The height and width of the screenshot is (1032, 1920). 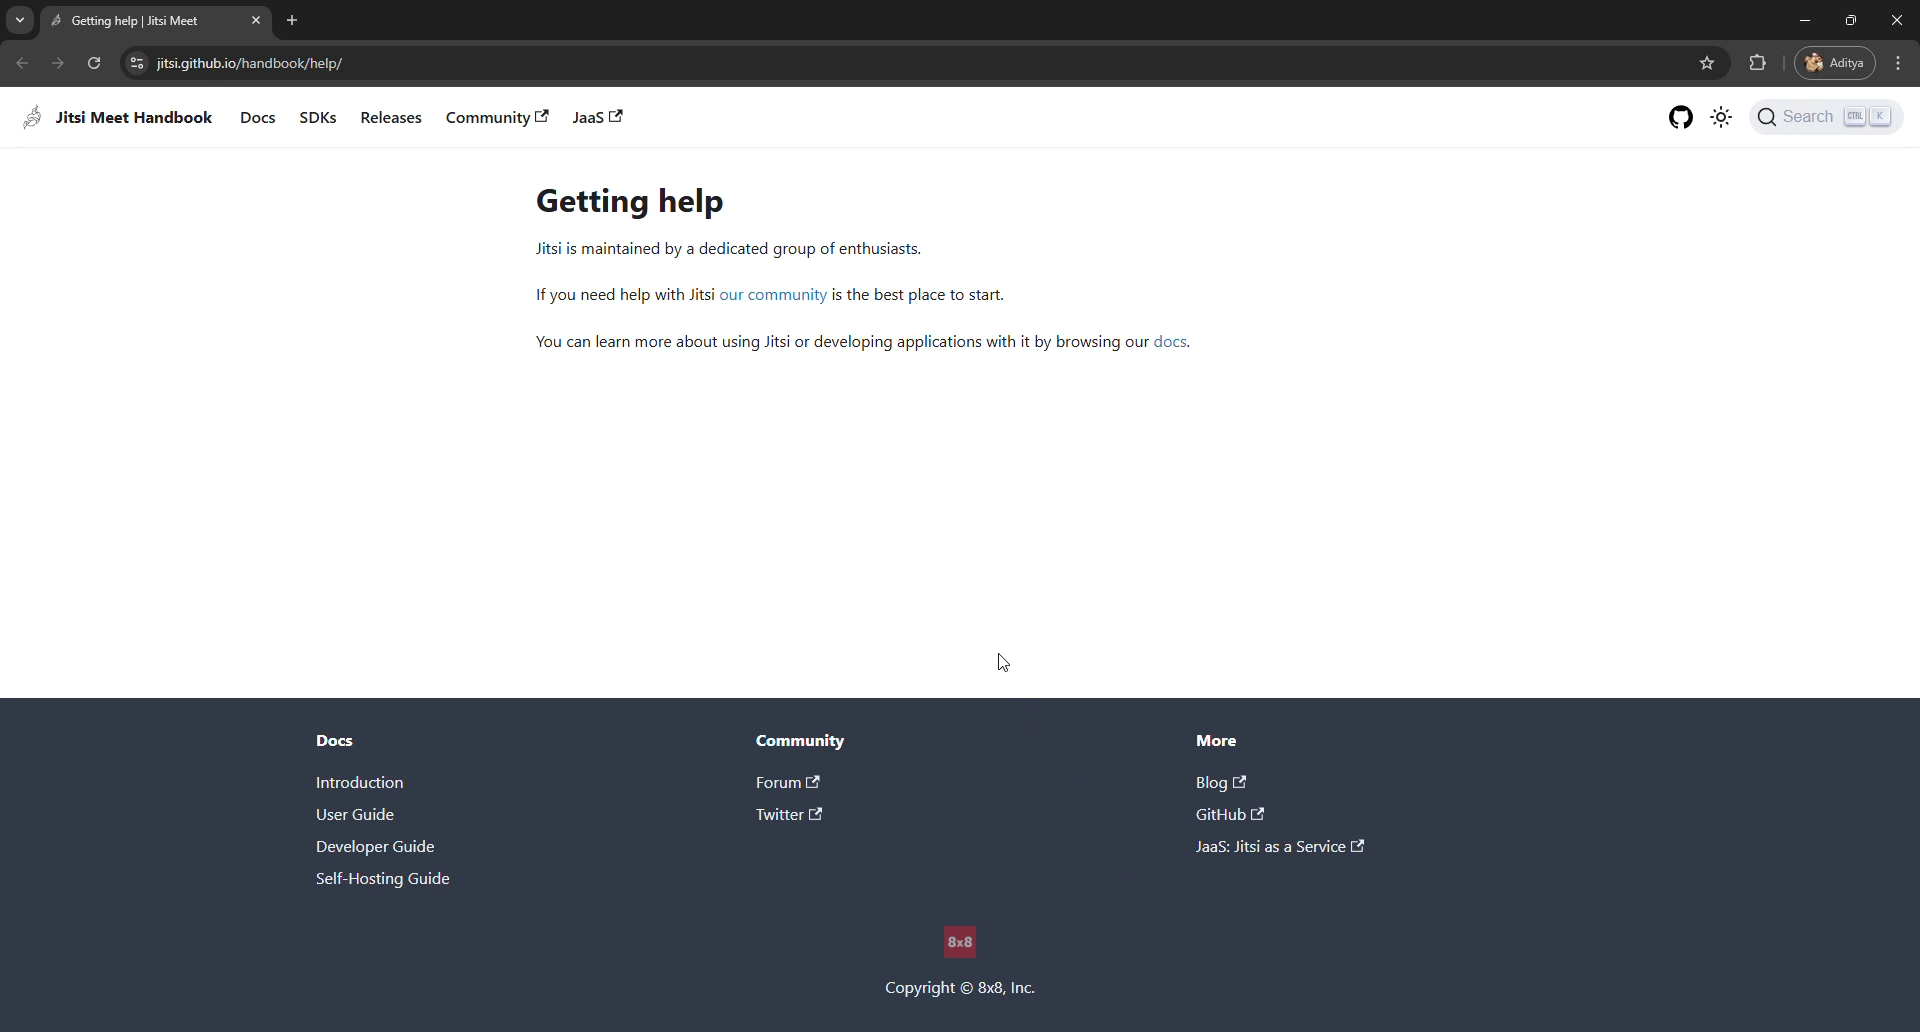 I want to click on forward, so click(x=59, y=62).